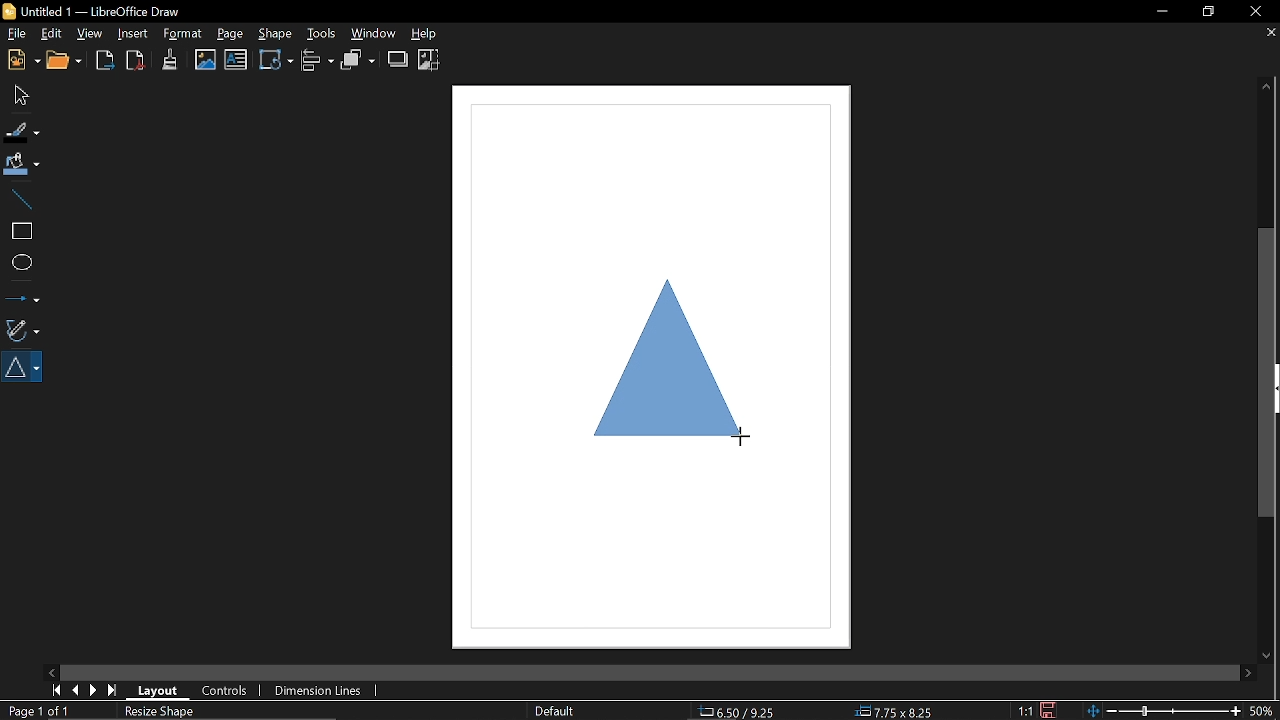  I want to click on Window, so click(374, 33).